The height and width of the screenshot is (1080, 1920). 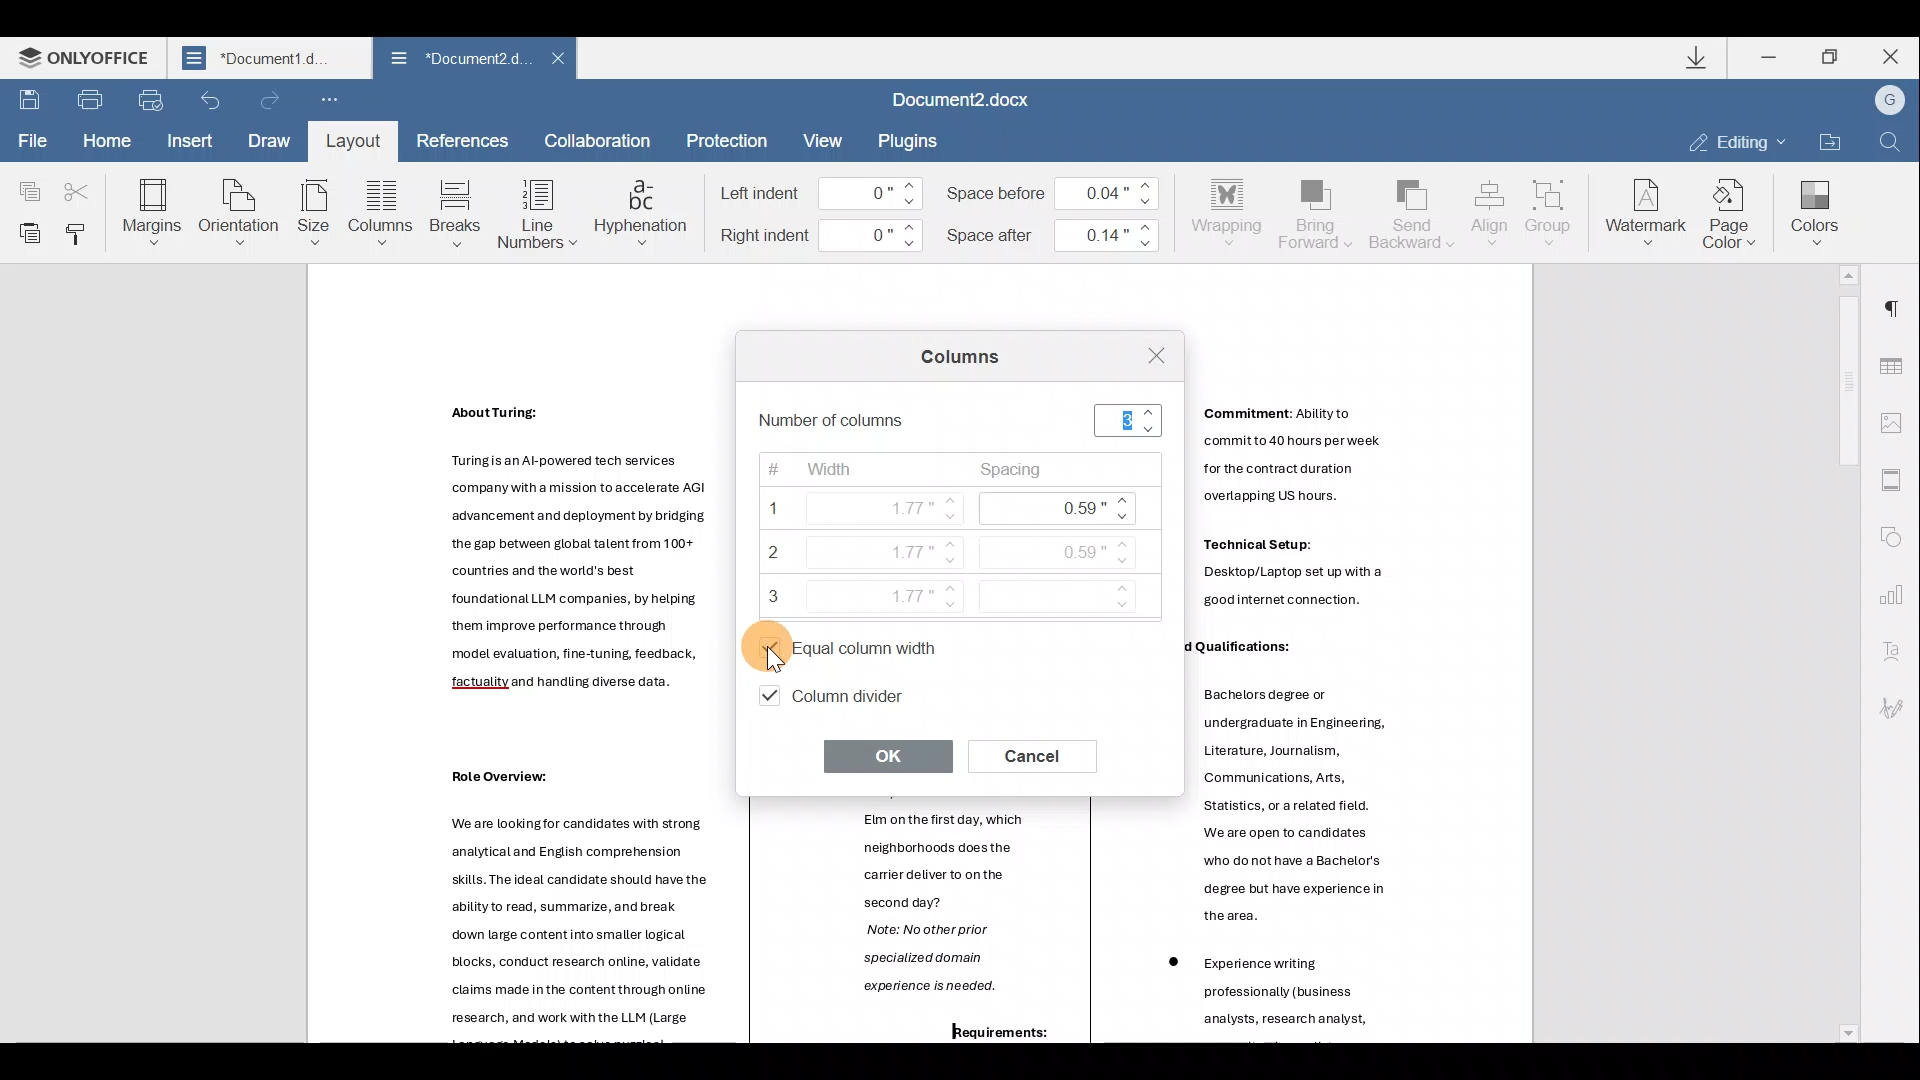 I want to click on Space after, so click(x=1056, y=231).